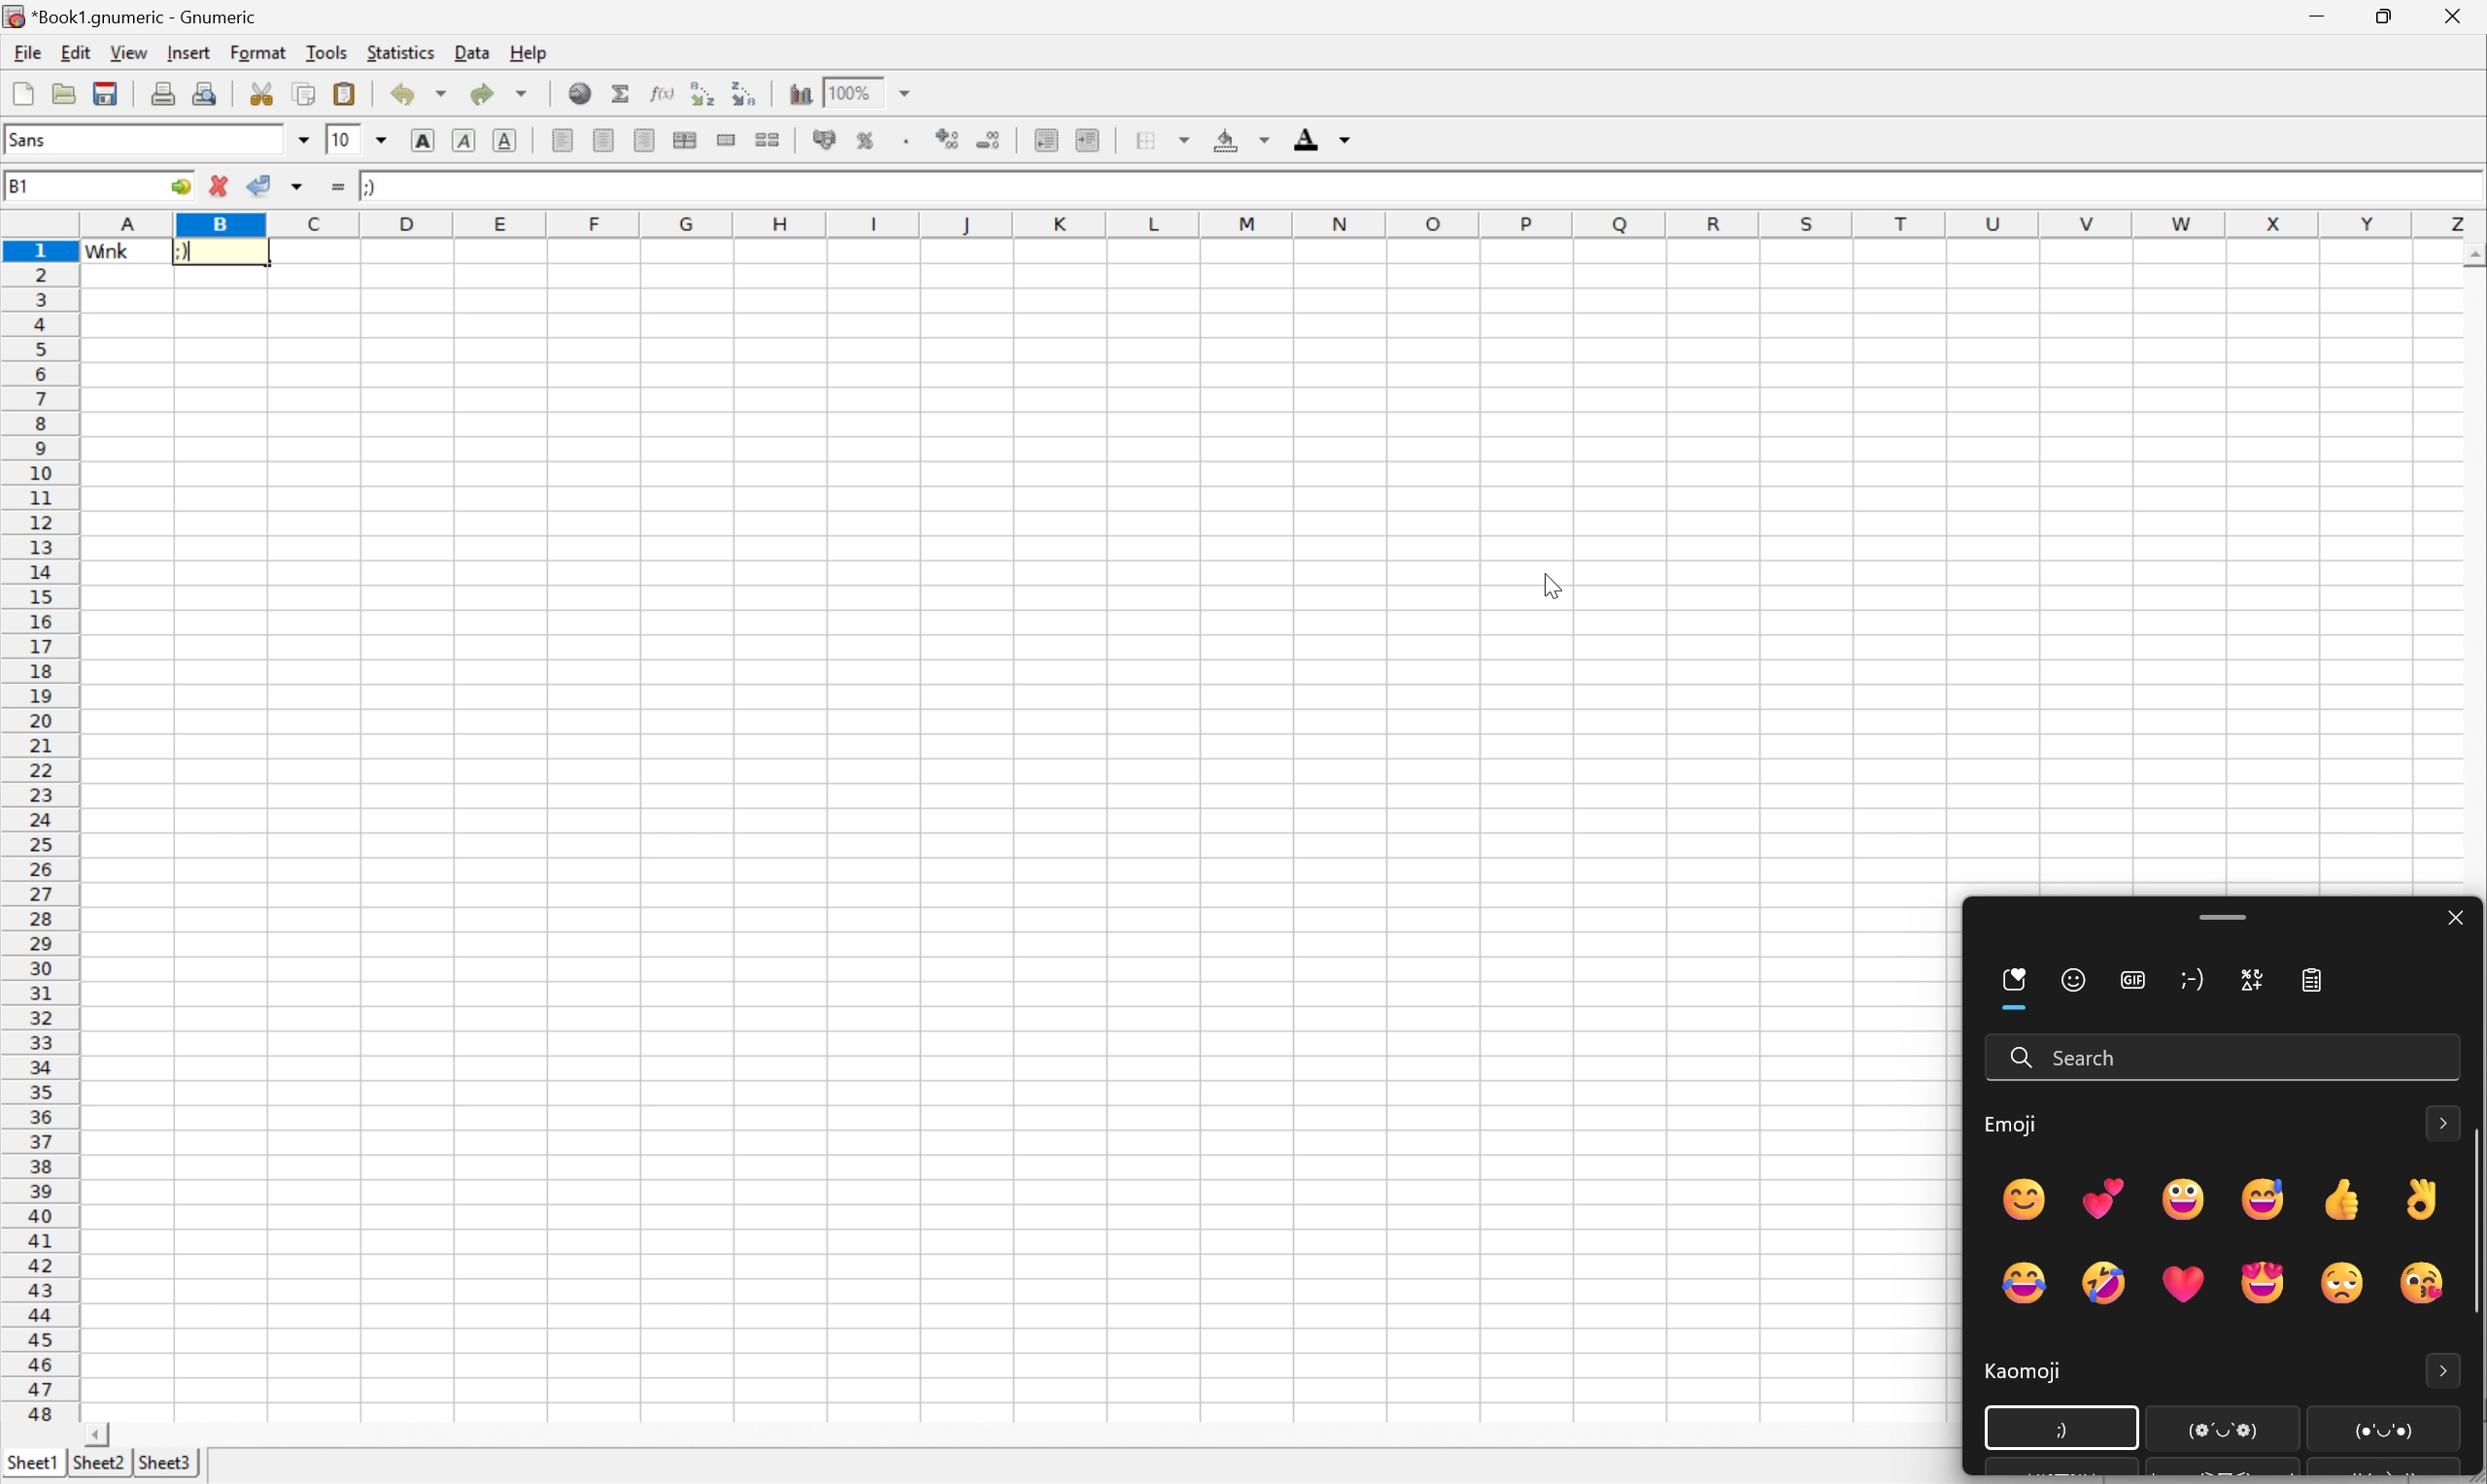 This screenshot has width=2487, height=1484. I want to click on column names, so click(1275, 223).